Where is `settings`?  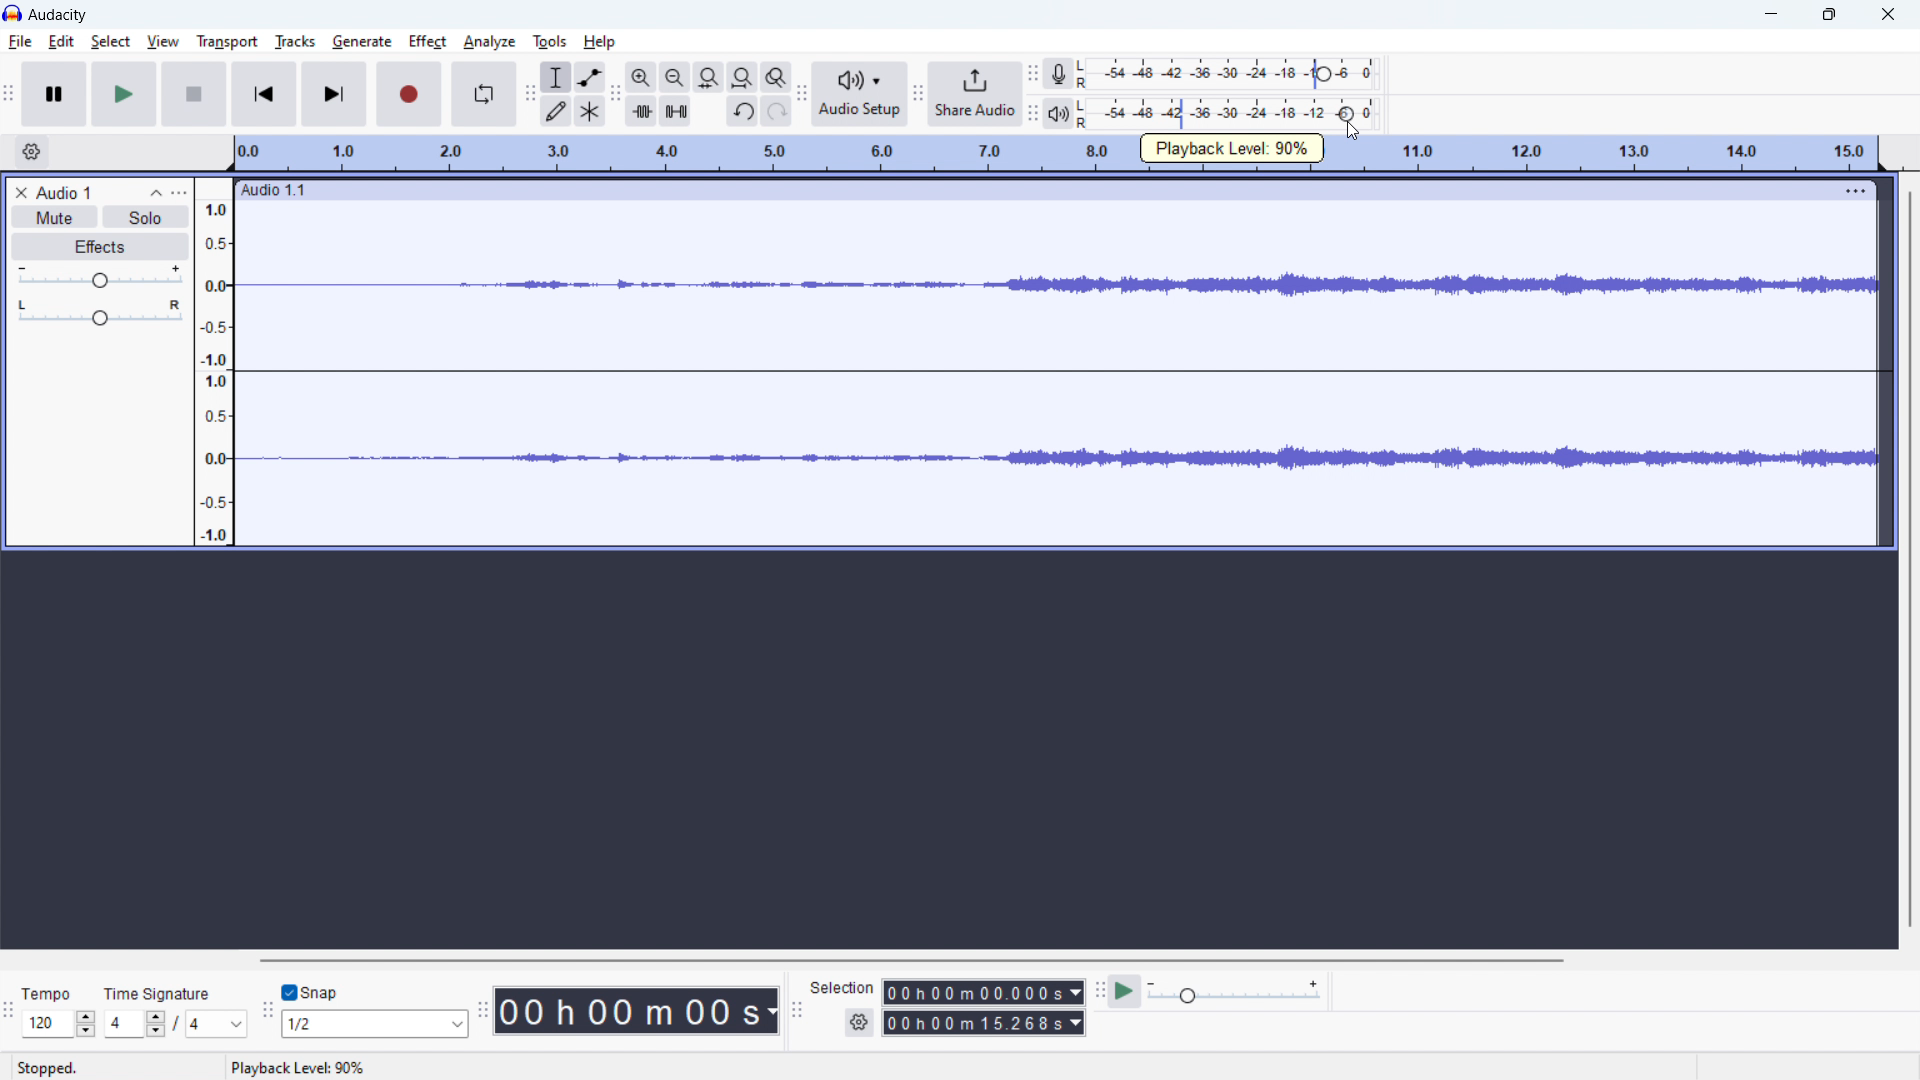
settings is located at coordinates (858, 1023).